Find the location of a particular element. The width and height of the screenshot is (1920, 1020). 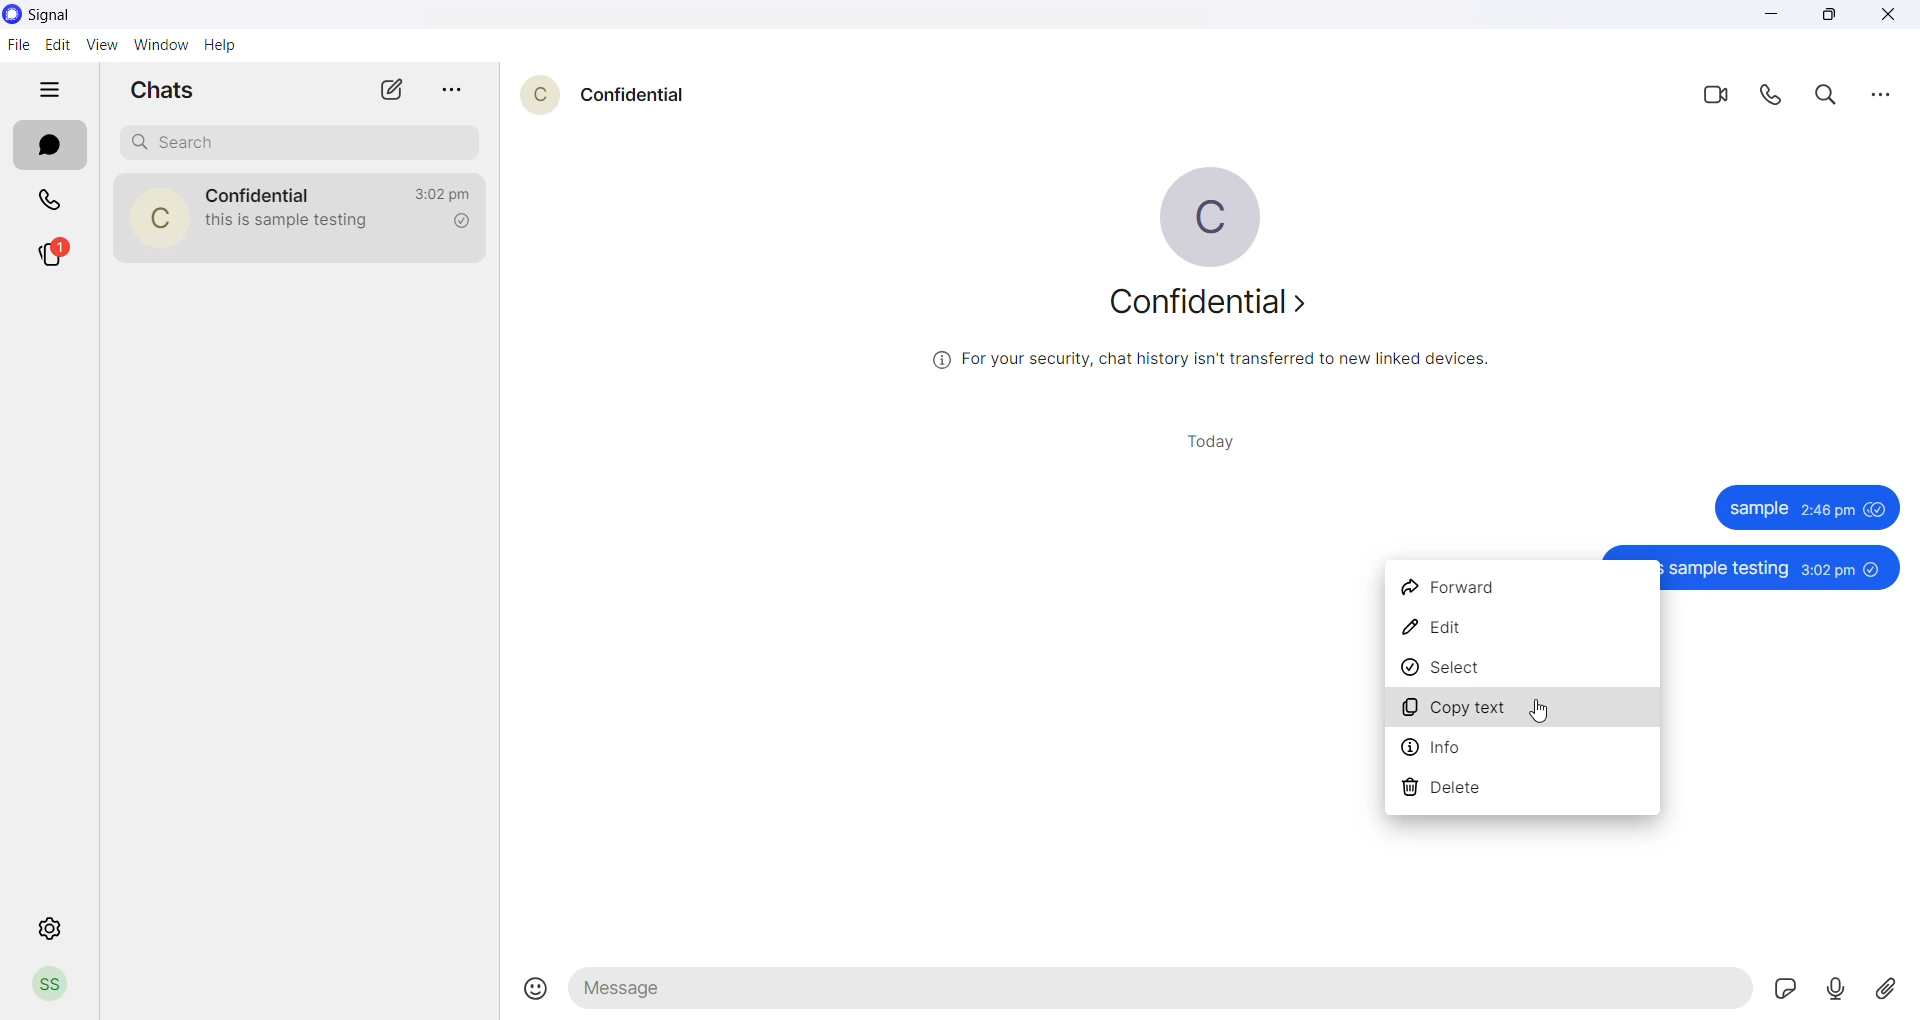

new message is located at coordinates (394, 90).